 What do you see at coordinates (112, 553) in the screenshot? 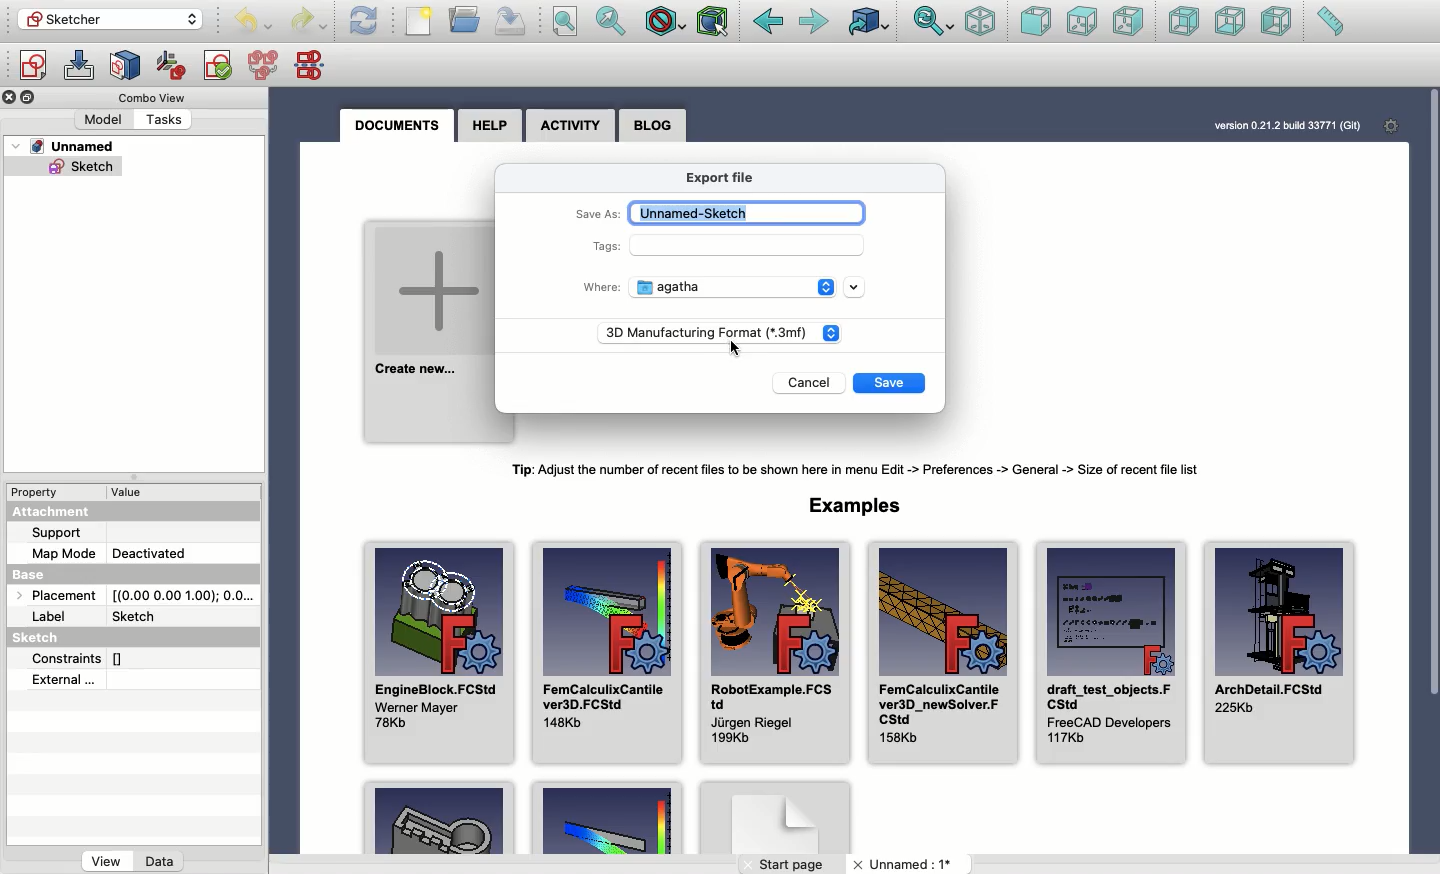
I see `Map mode deactivated` at bounding box center [112, 553].